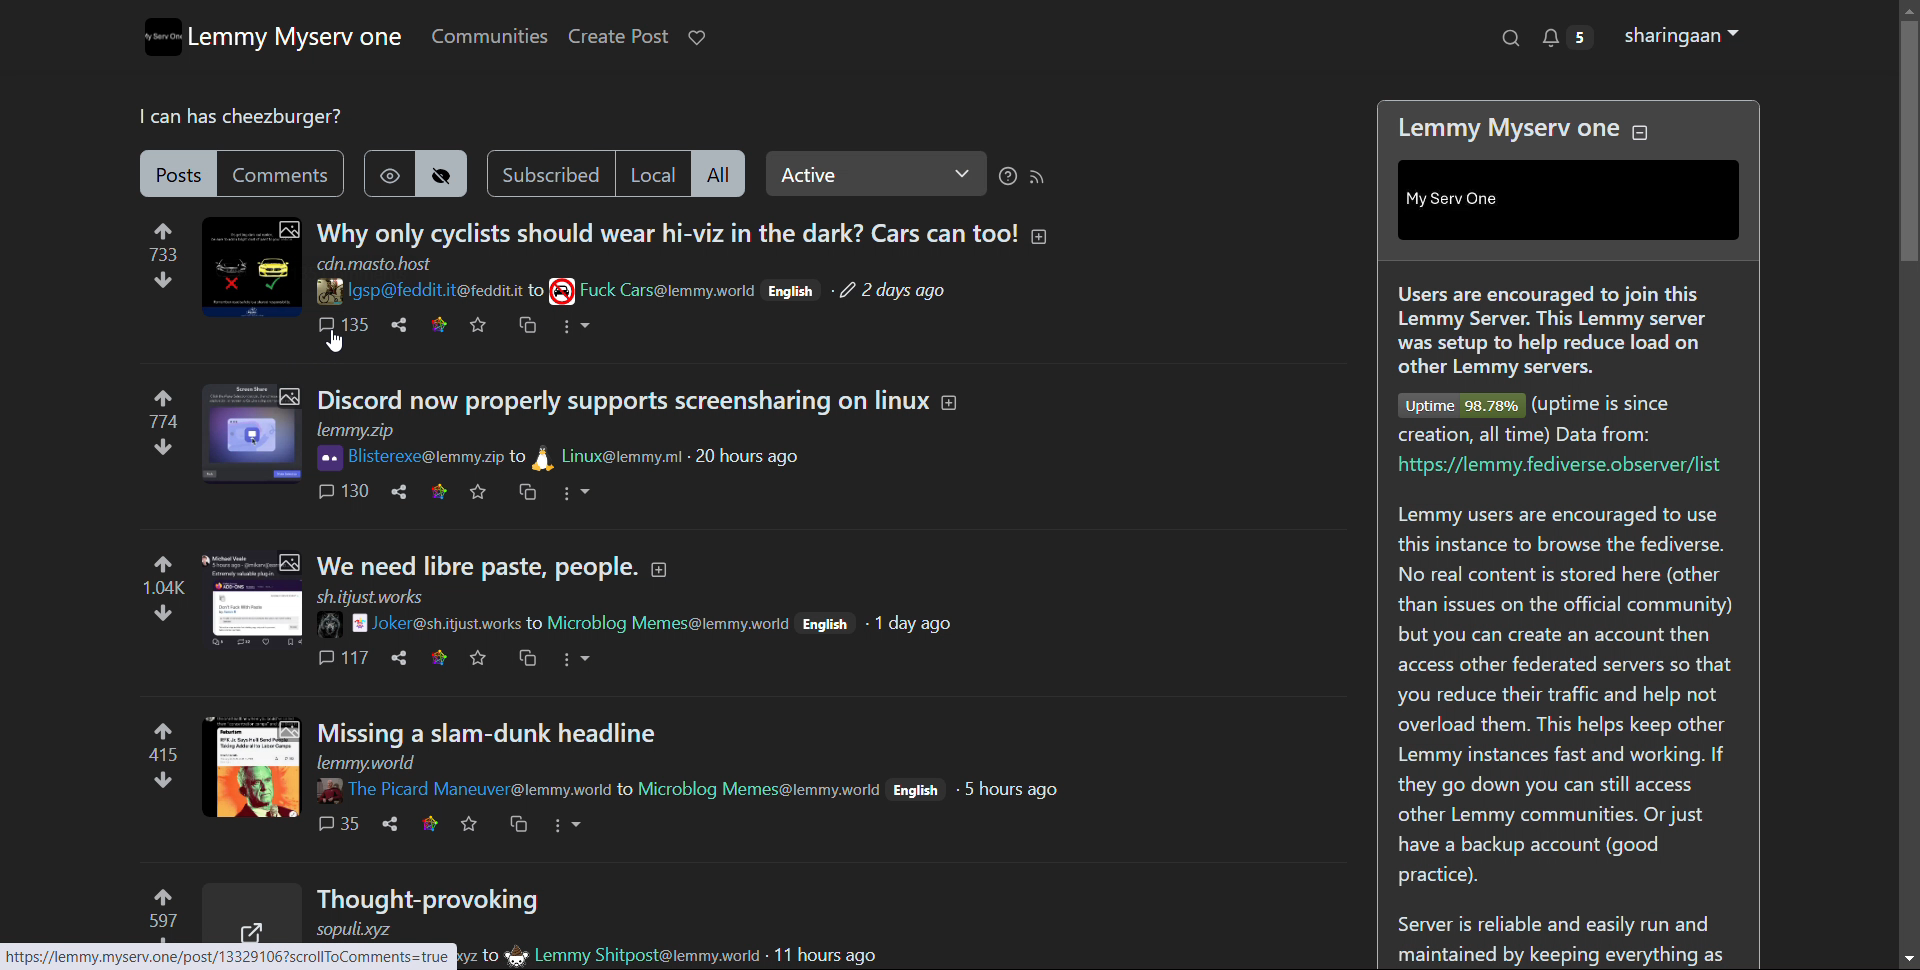 This screenshot has height=970, width=1920. Describe the element at coordinates (687, 791) in the screenshot. I see `VE | #9 The Picard Maneuver@lemmy.world to Microblog Memes@lemmy.world English - 5 hours ago` at that location.